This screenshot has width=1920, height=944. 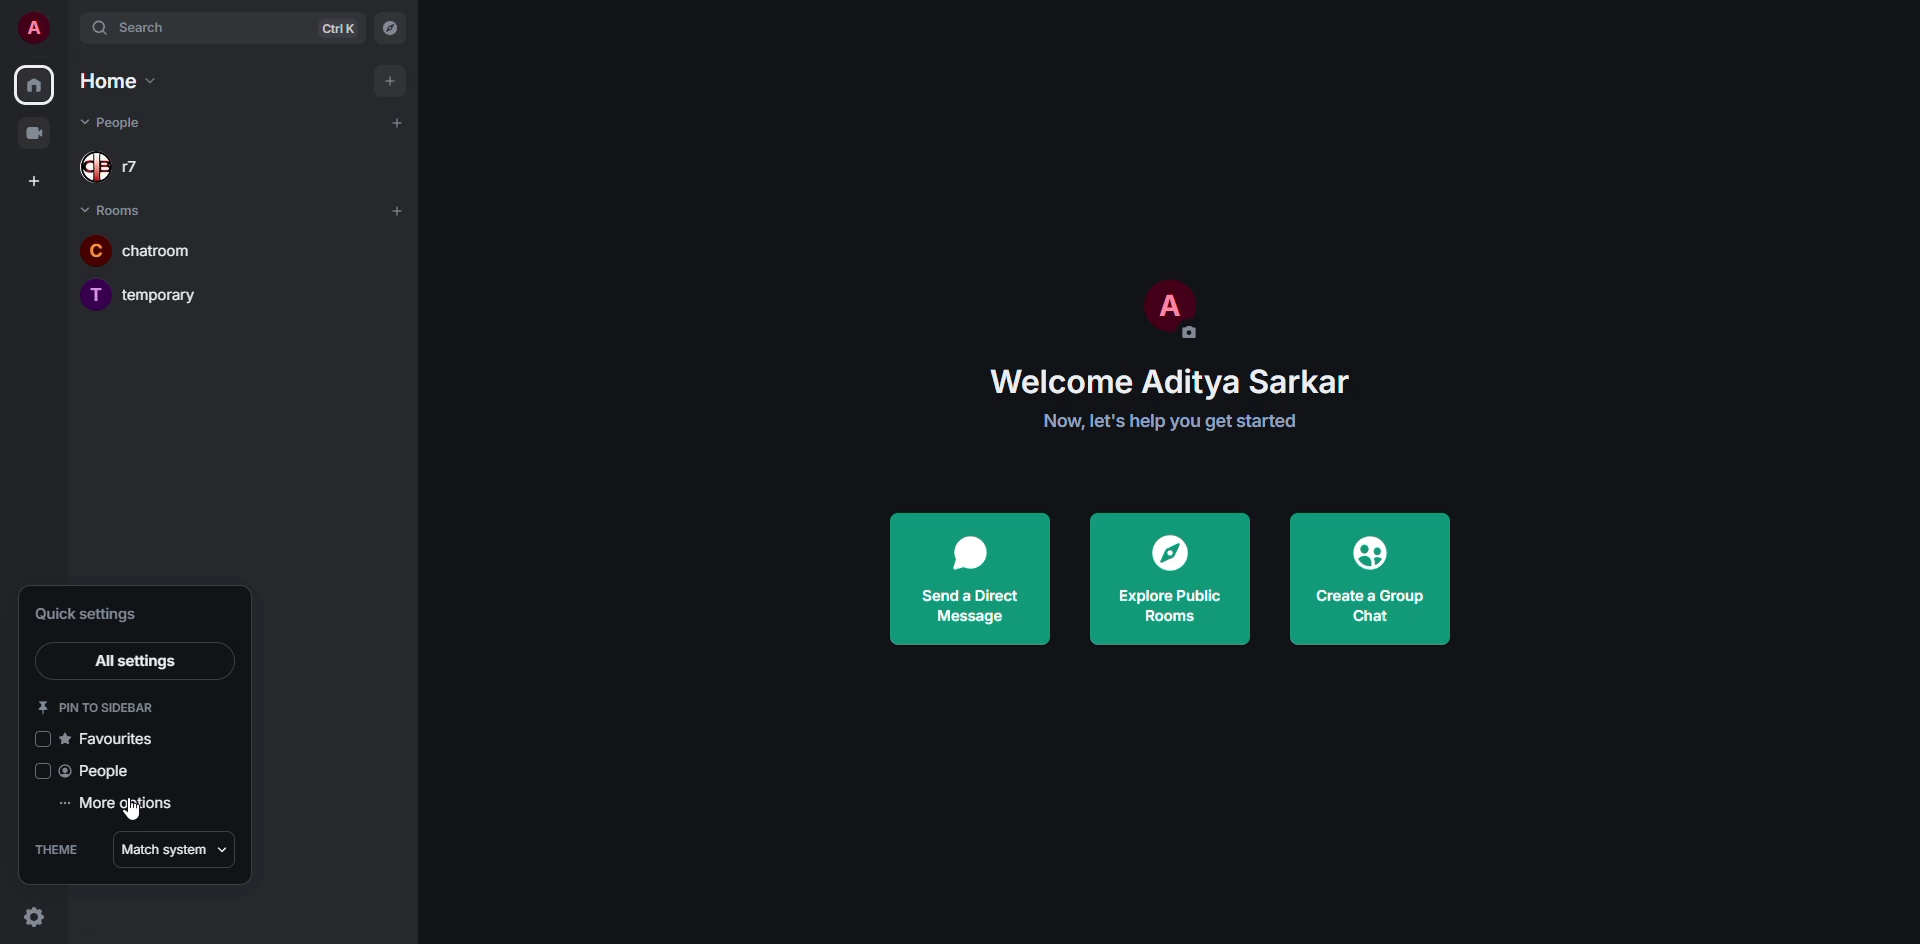 I want to click on send a direct message, so click(x=974, y=579).